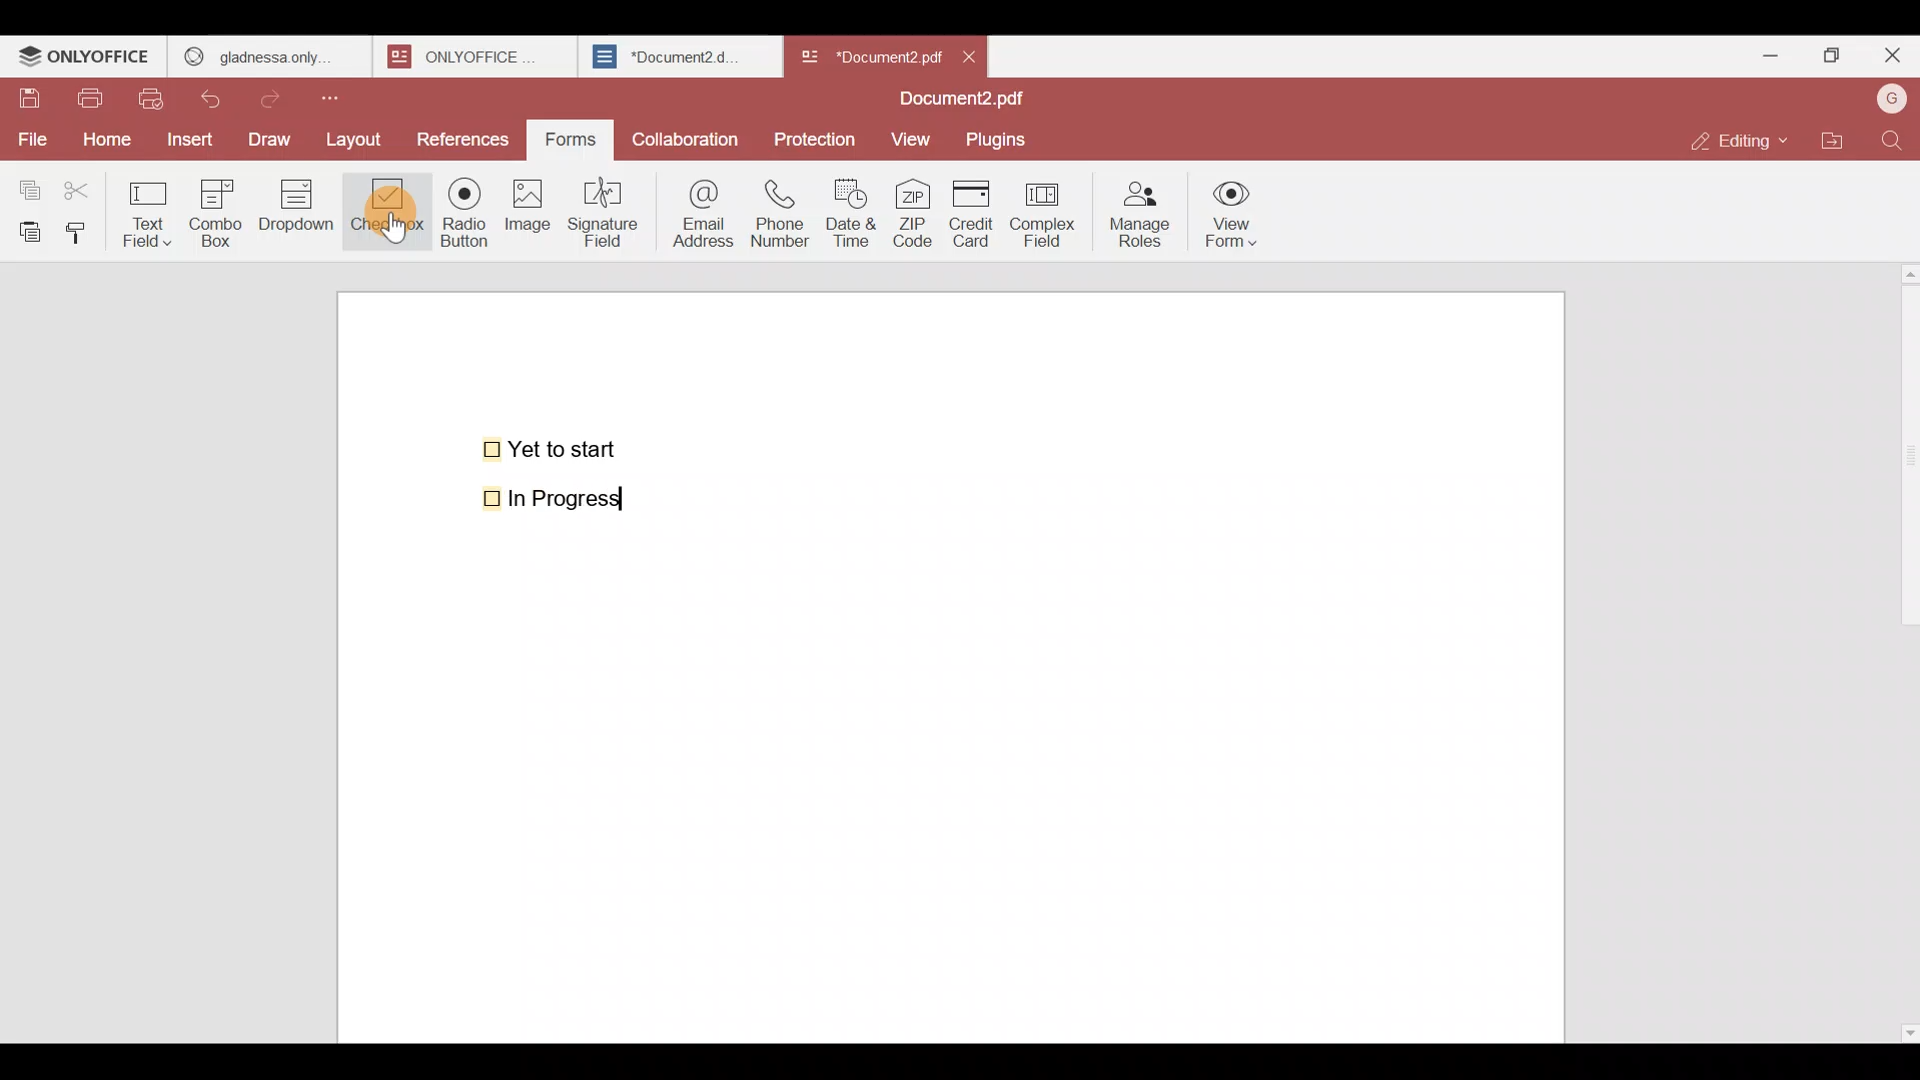 The width and height of the screenshot is (1920, 1080). I want to click on Document name, so click(869, 52).